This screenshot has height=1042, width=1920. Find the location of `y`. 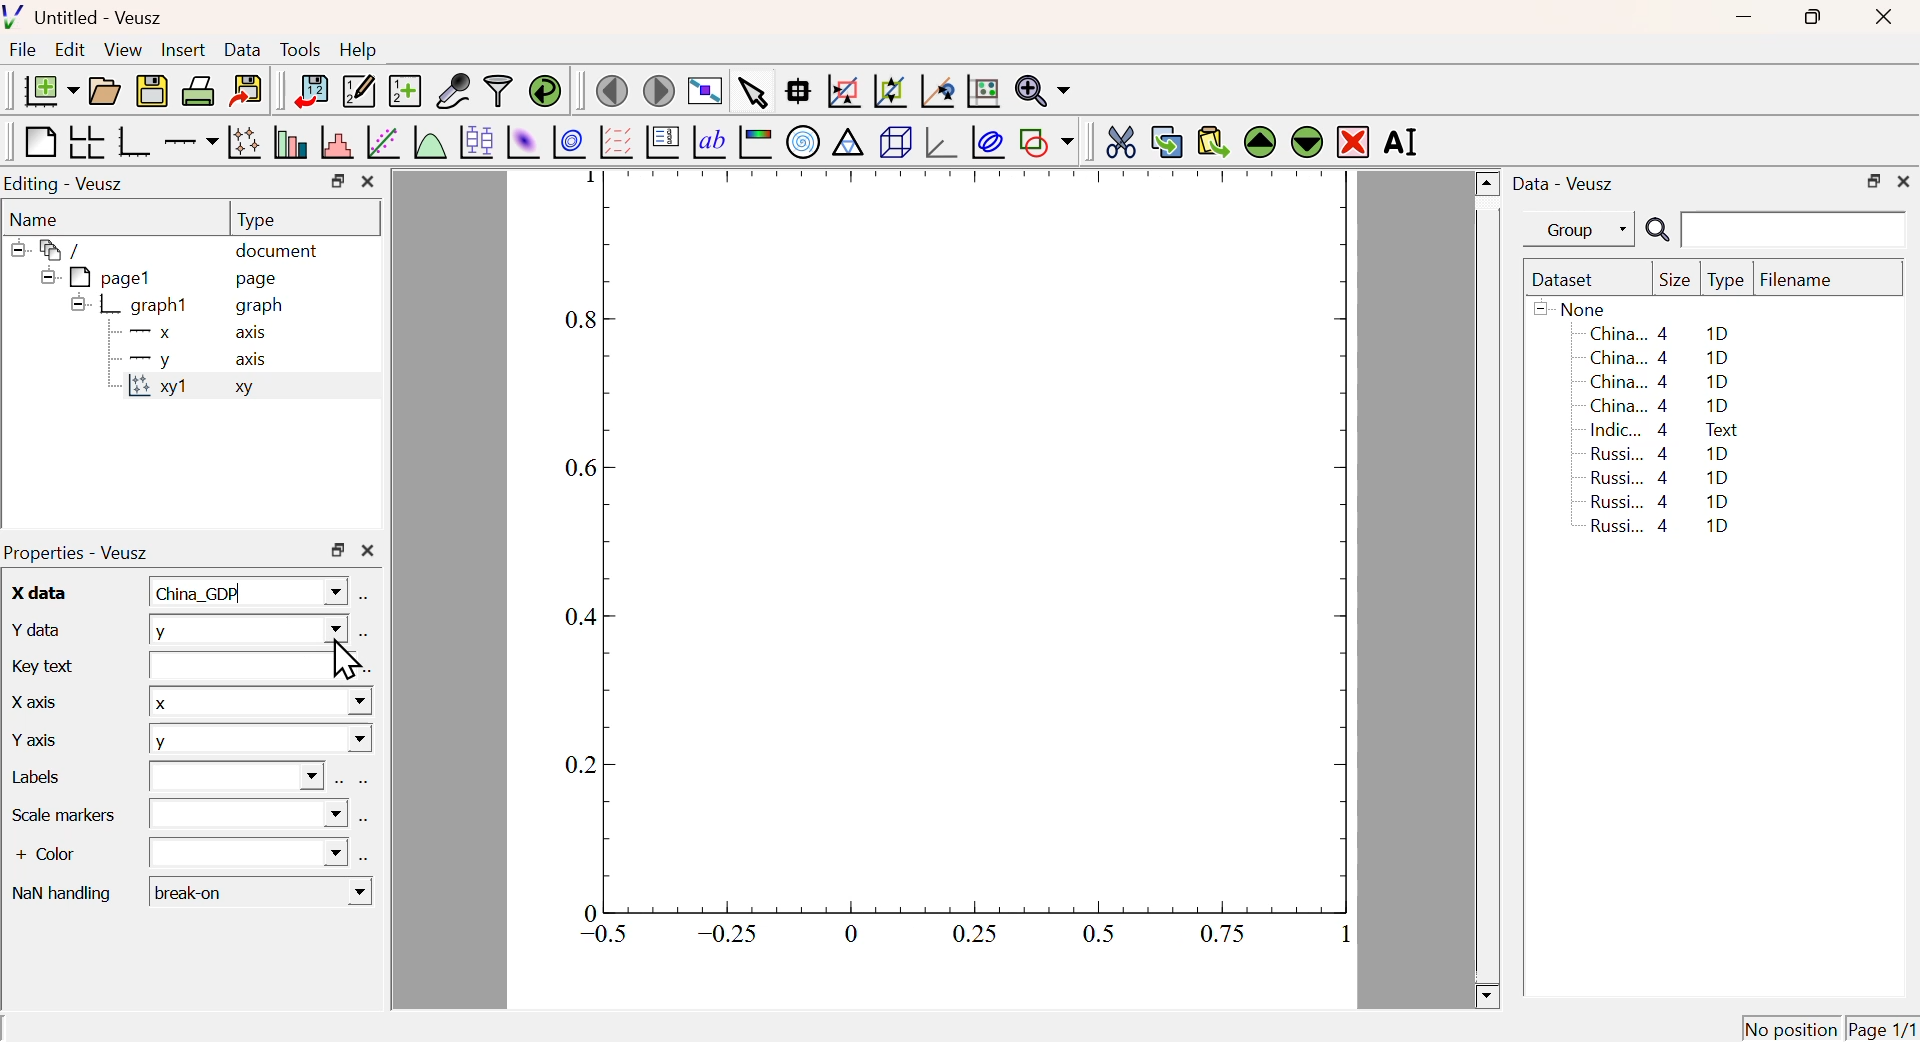

y is located at coordinates (247, 628).